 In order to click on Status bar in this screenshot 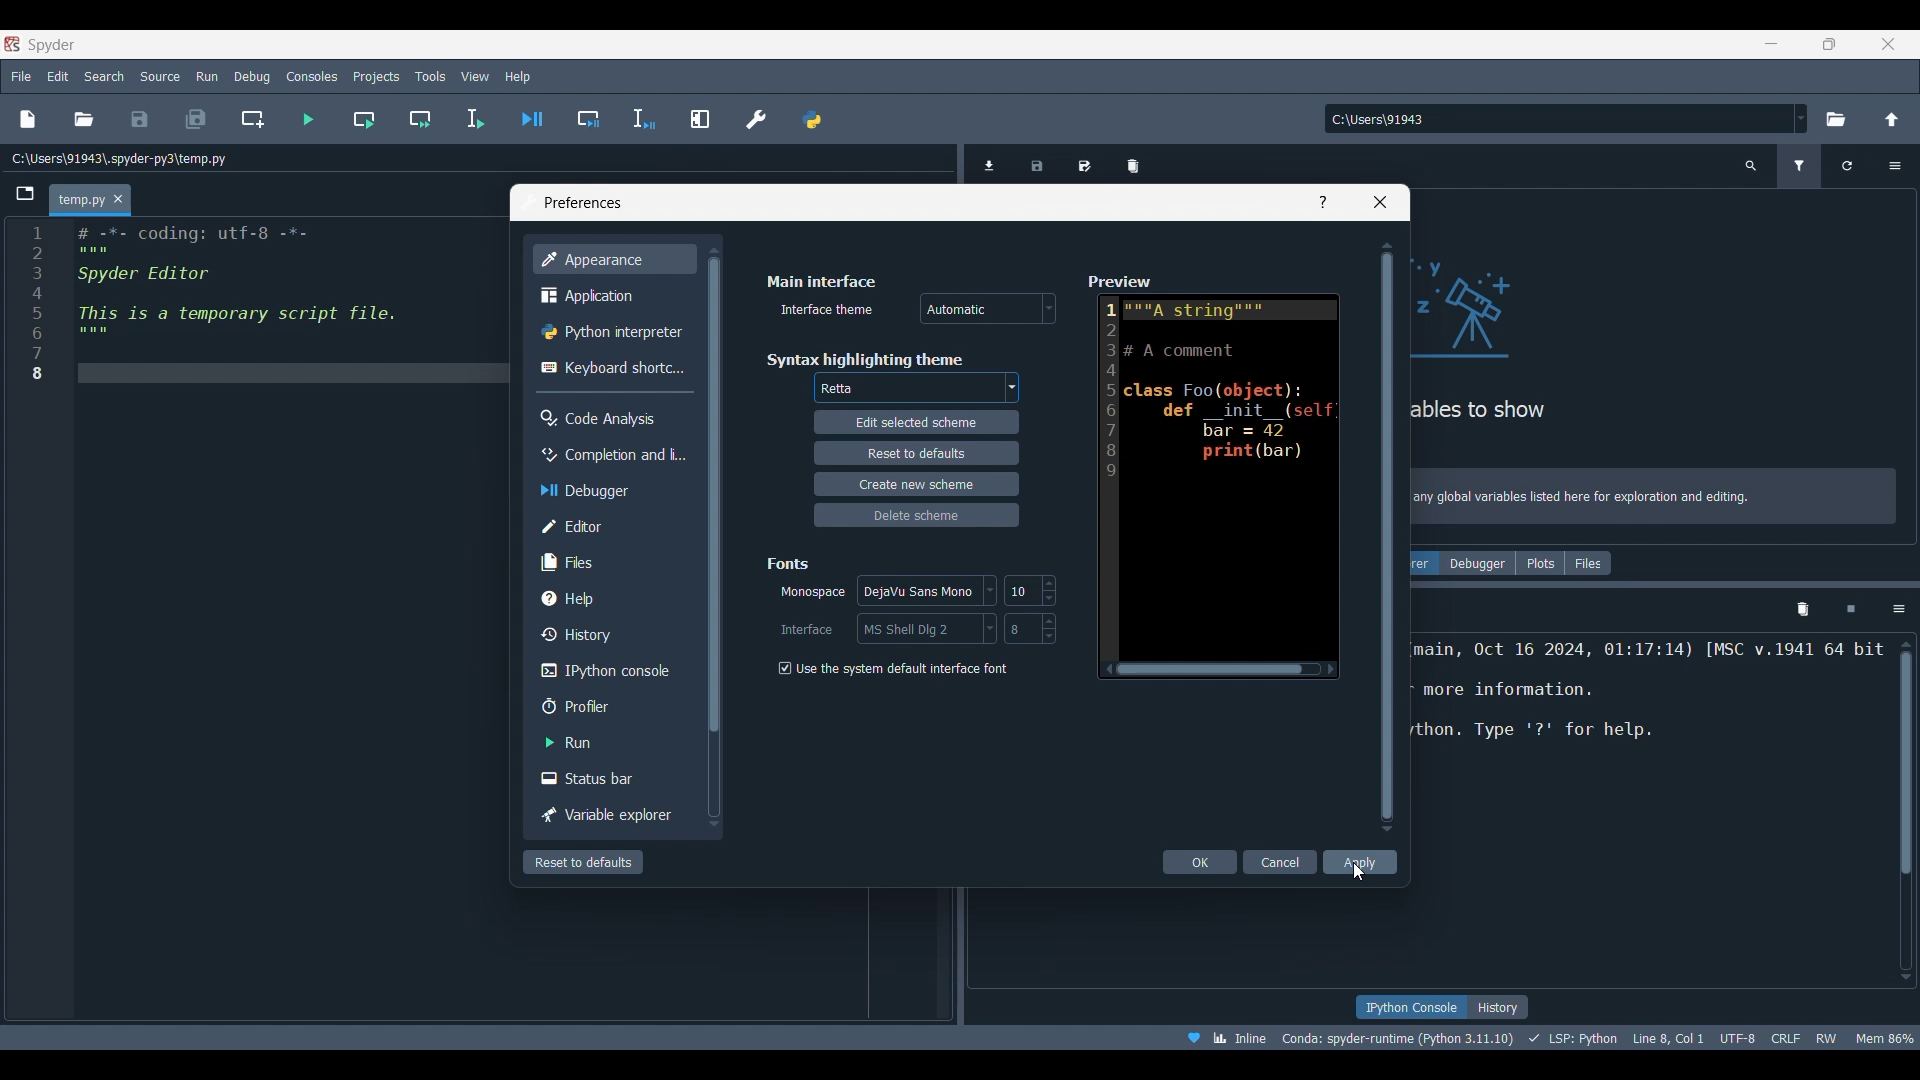, I will do `click(613, 777)`.